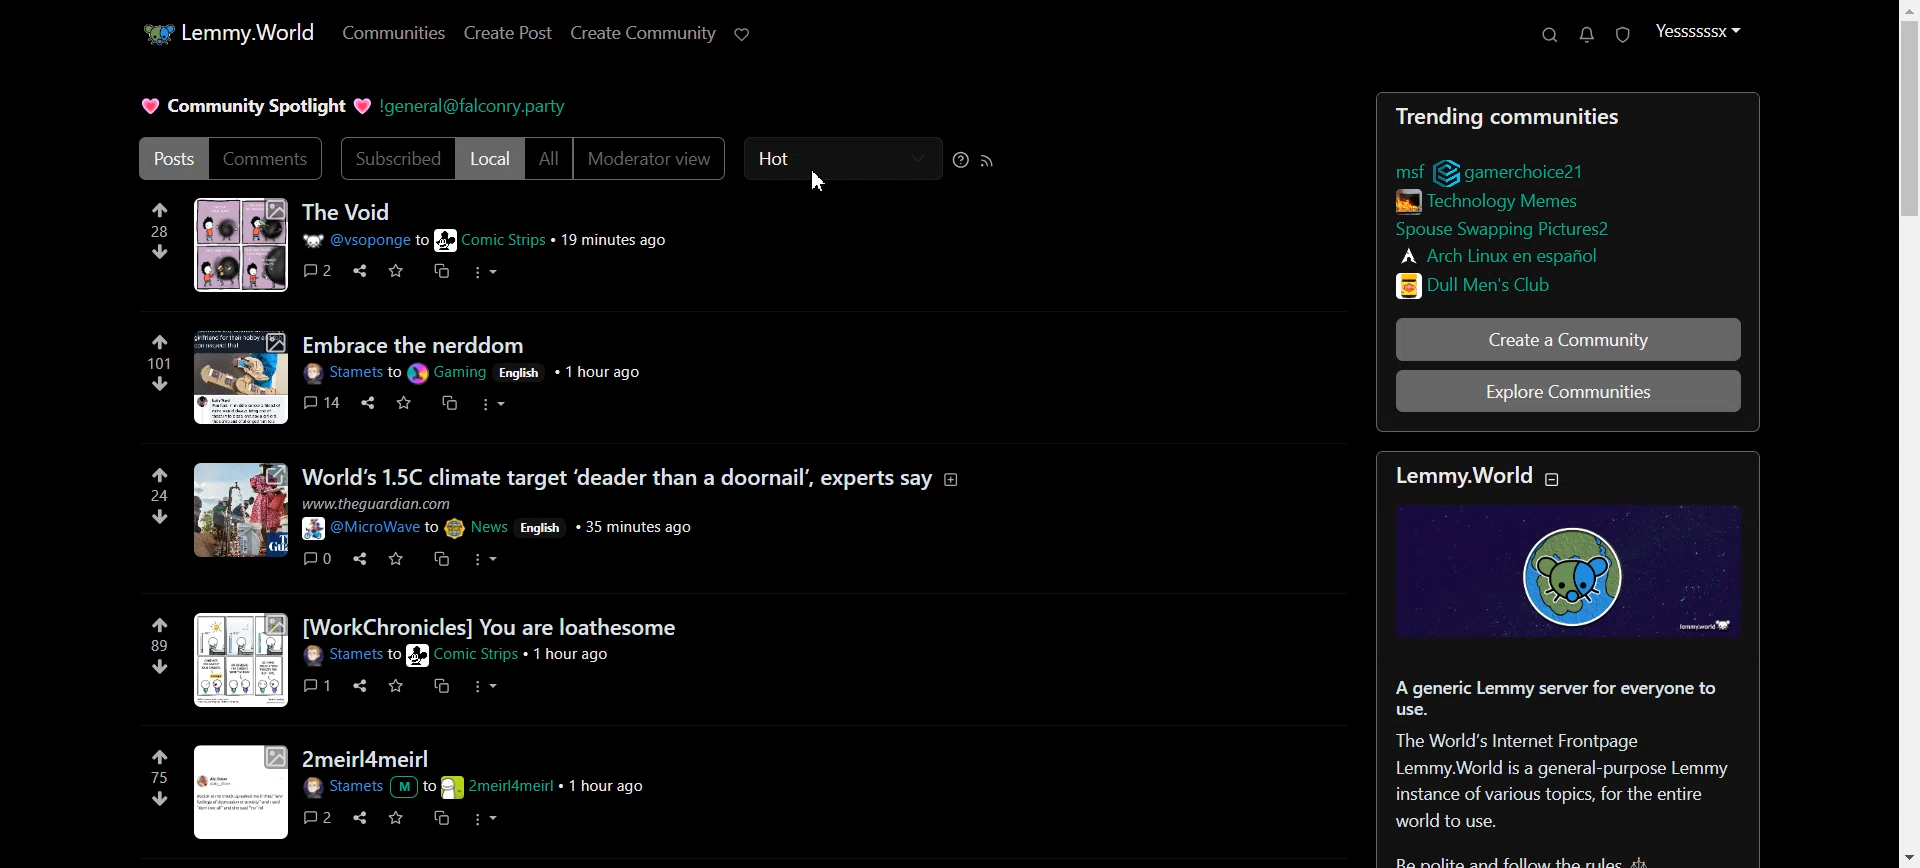 This screenshot has width=1920, height=868. I want to click on text, so click(1479, 474).